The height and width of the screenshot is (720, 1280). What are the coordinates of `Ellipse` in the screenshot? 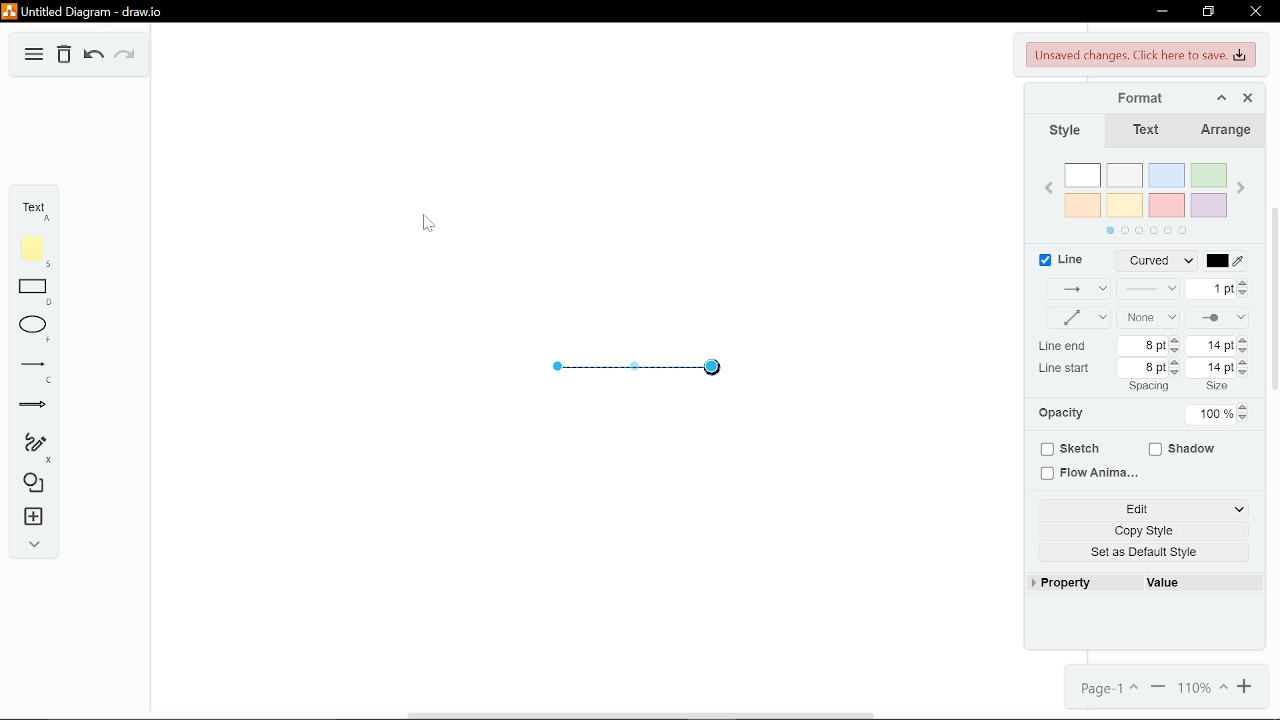 It's located at (35, 331).